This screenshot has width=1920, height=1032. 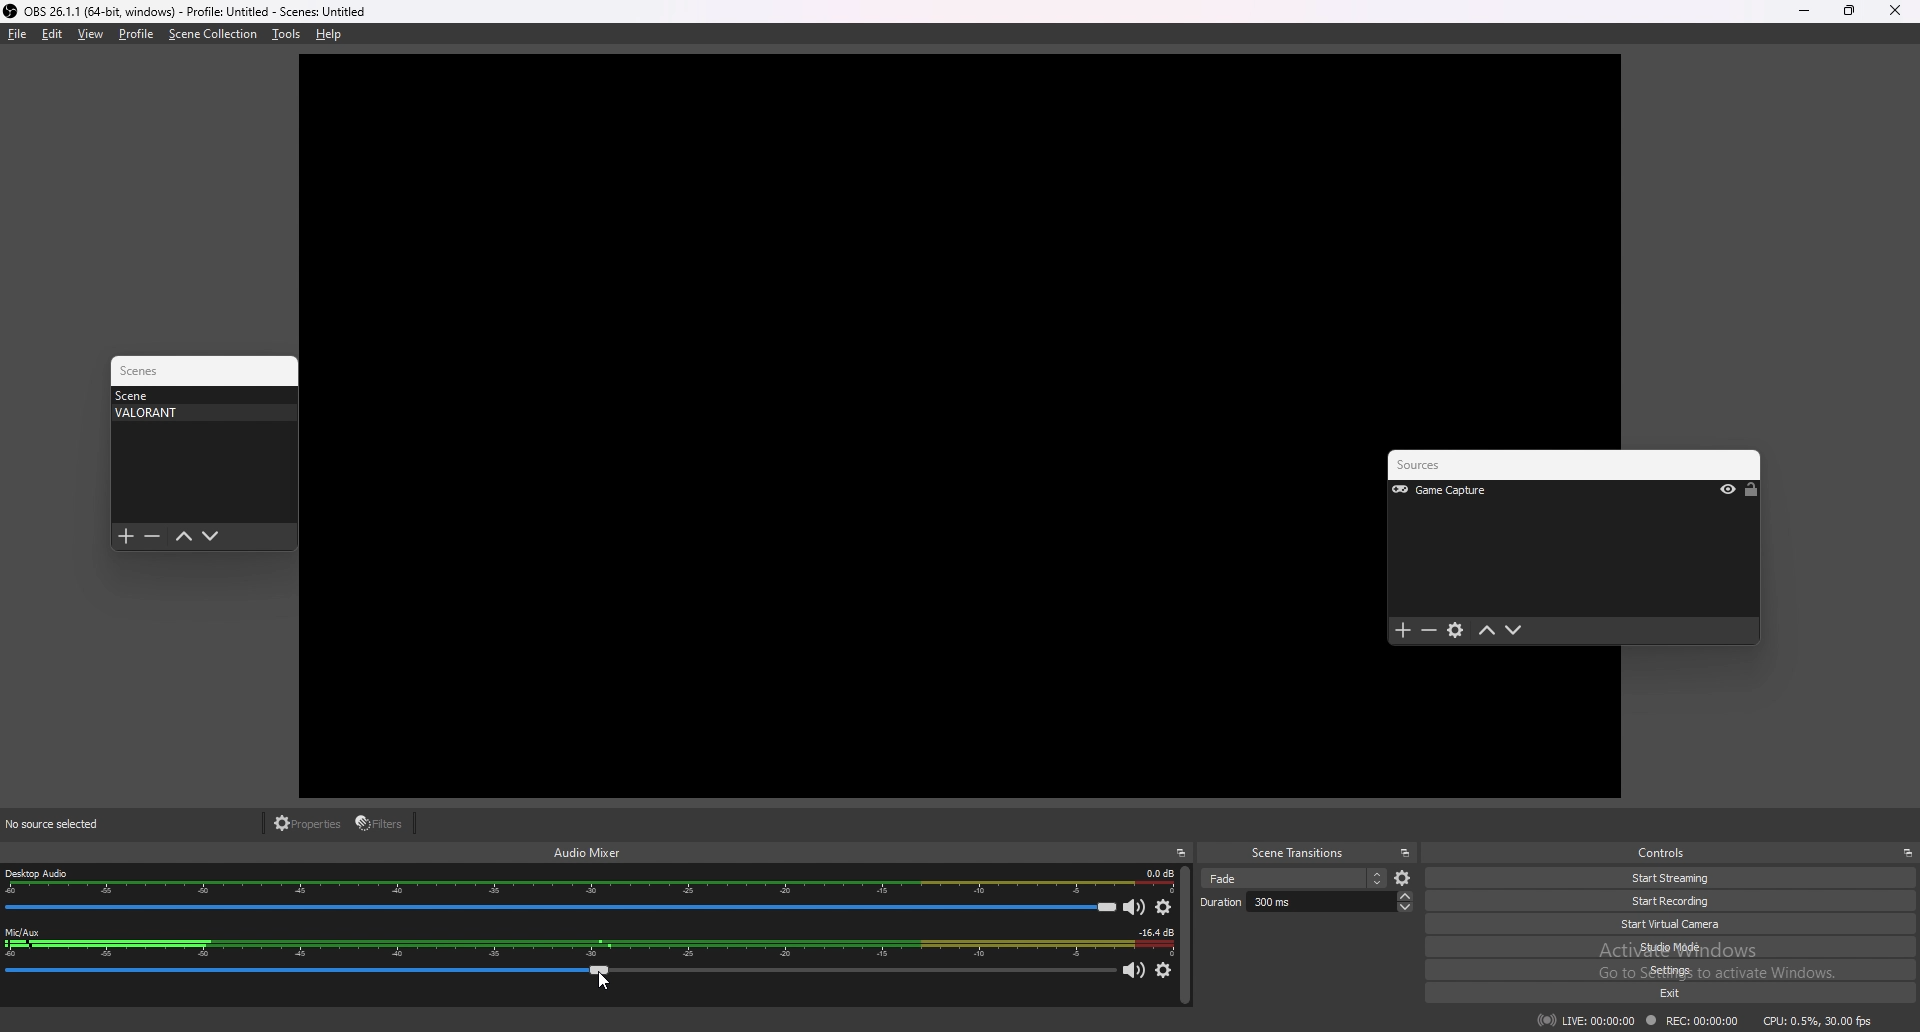 I want to click on cursor, so click(x=601, y=981).